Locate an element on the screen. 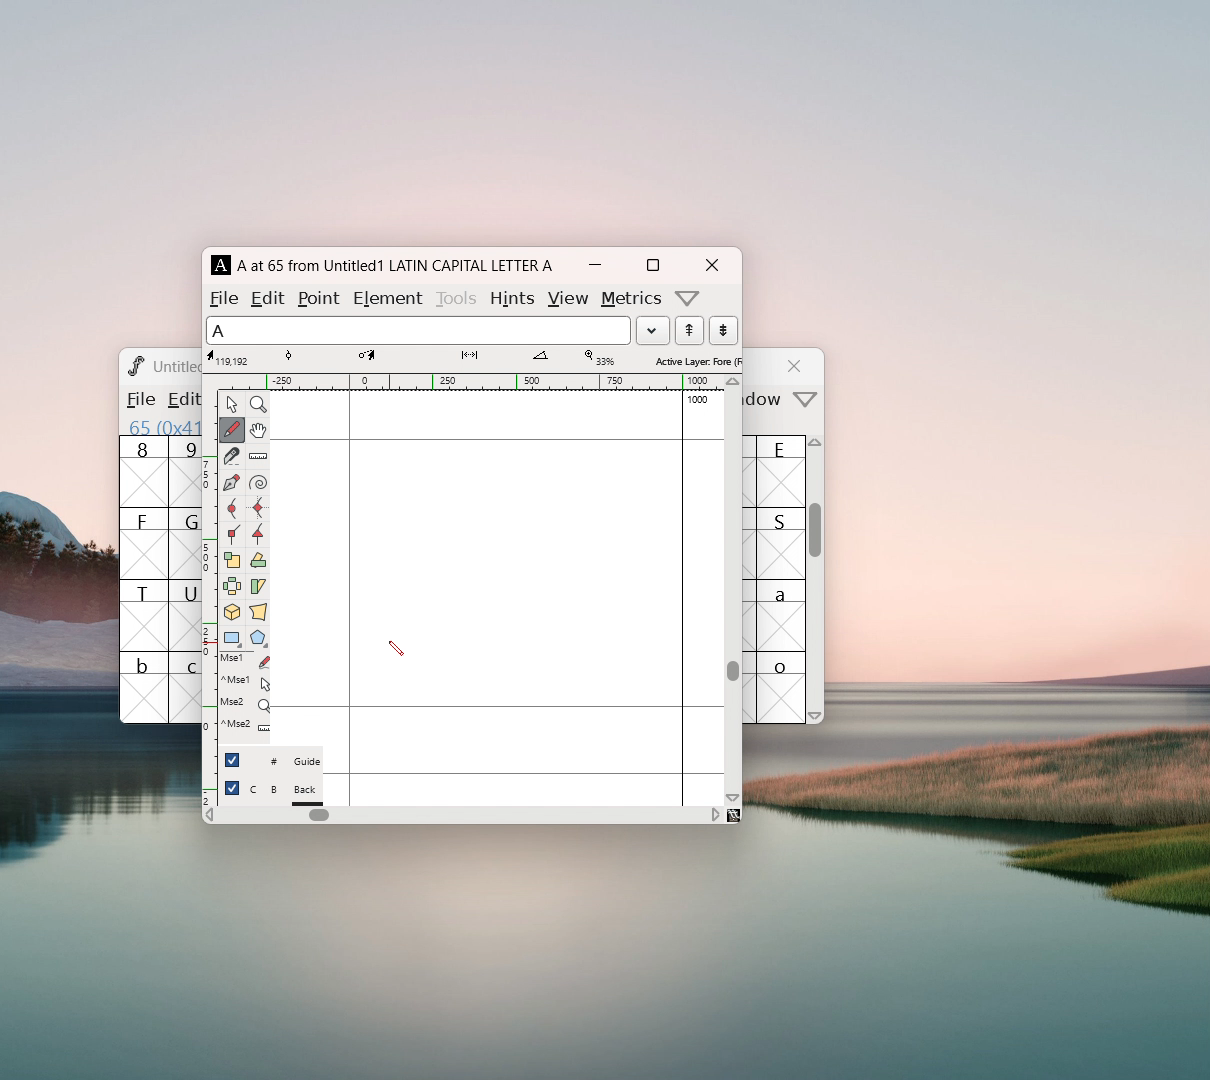  Mse2 is located at coordinates (245, 703).